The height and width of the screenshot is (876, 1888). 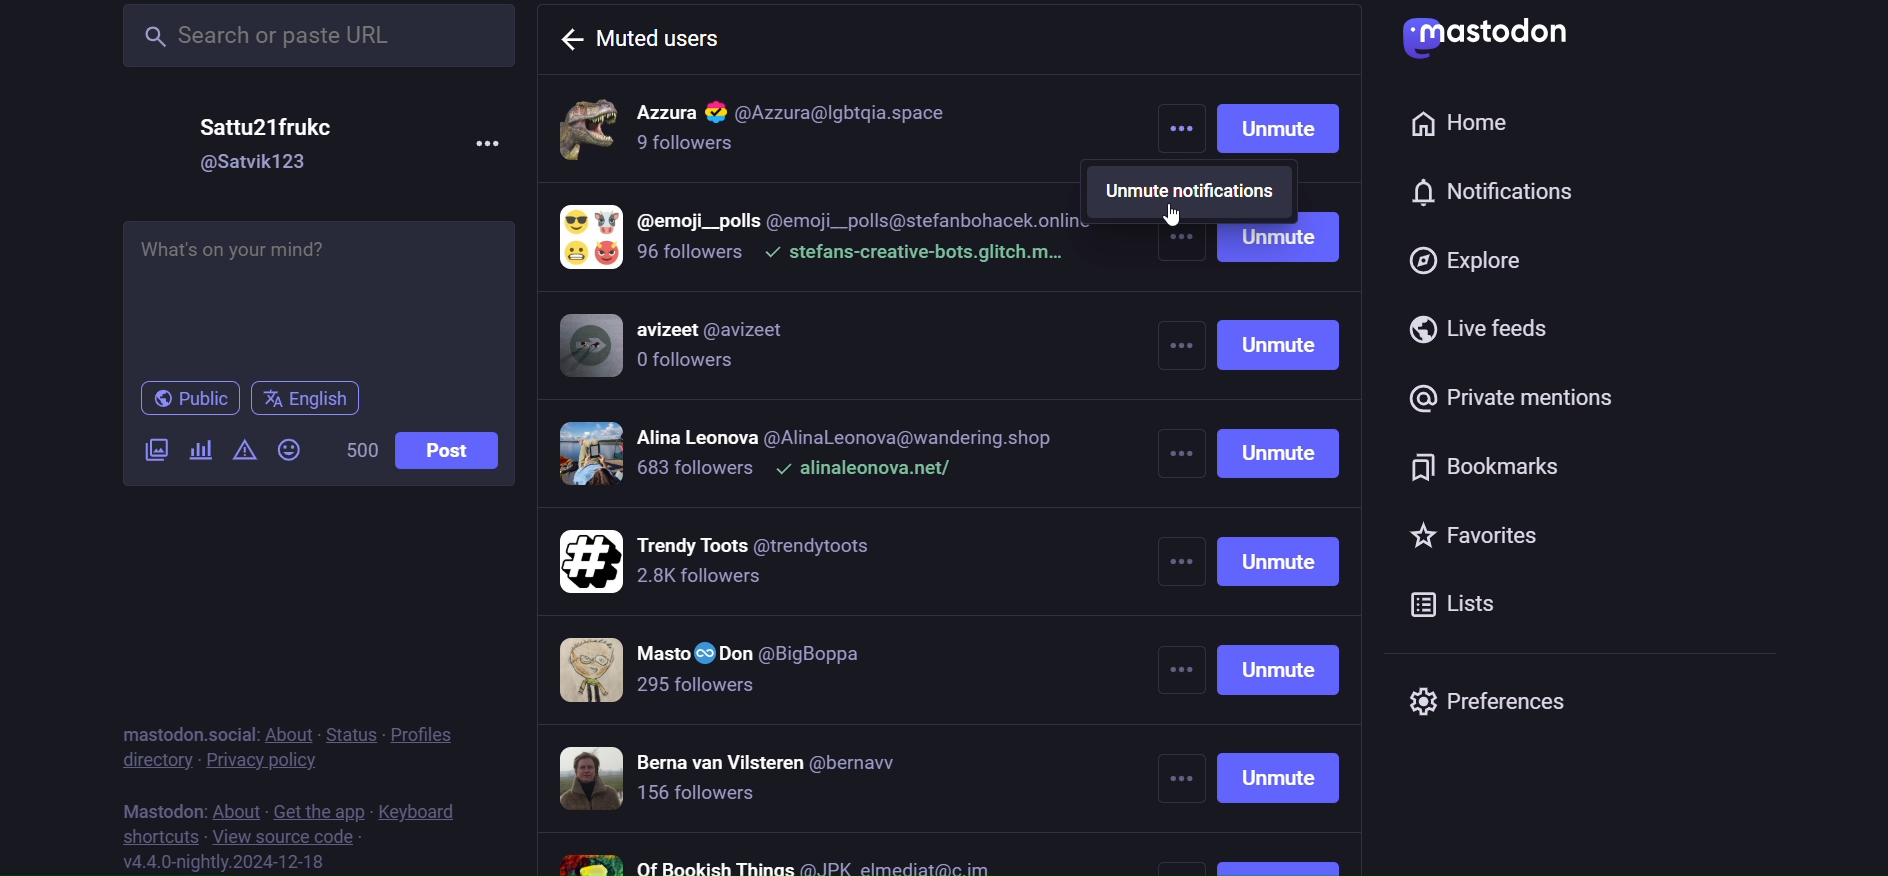 I want to click on content warning, so click(x=243, y=447).